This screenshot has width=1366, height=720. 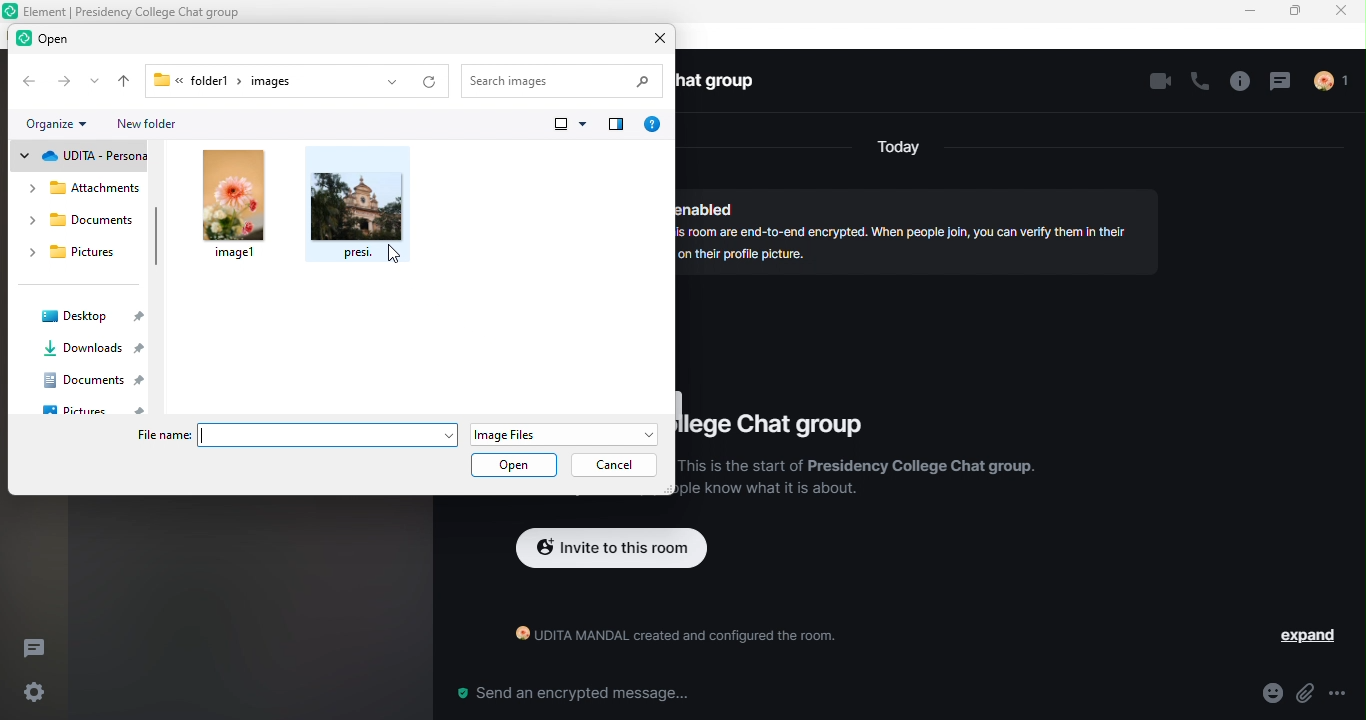 I want to click on help, so click(x=656, y=125).